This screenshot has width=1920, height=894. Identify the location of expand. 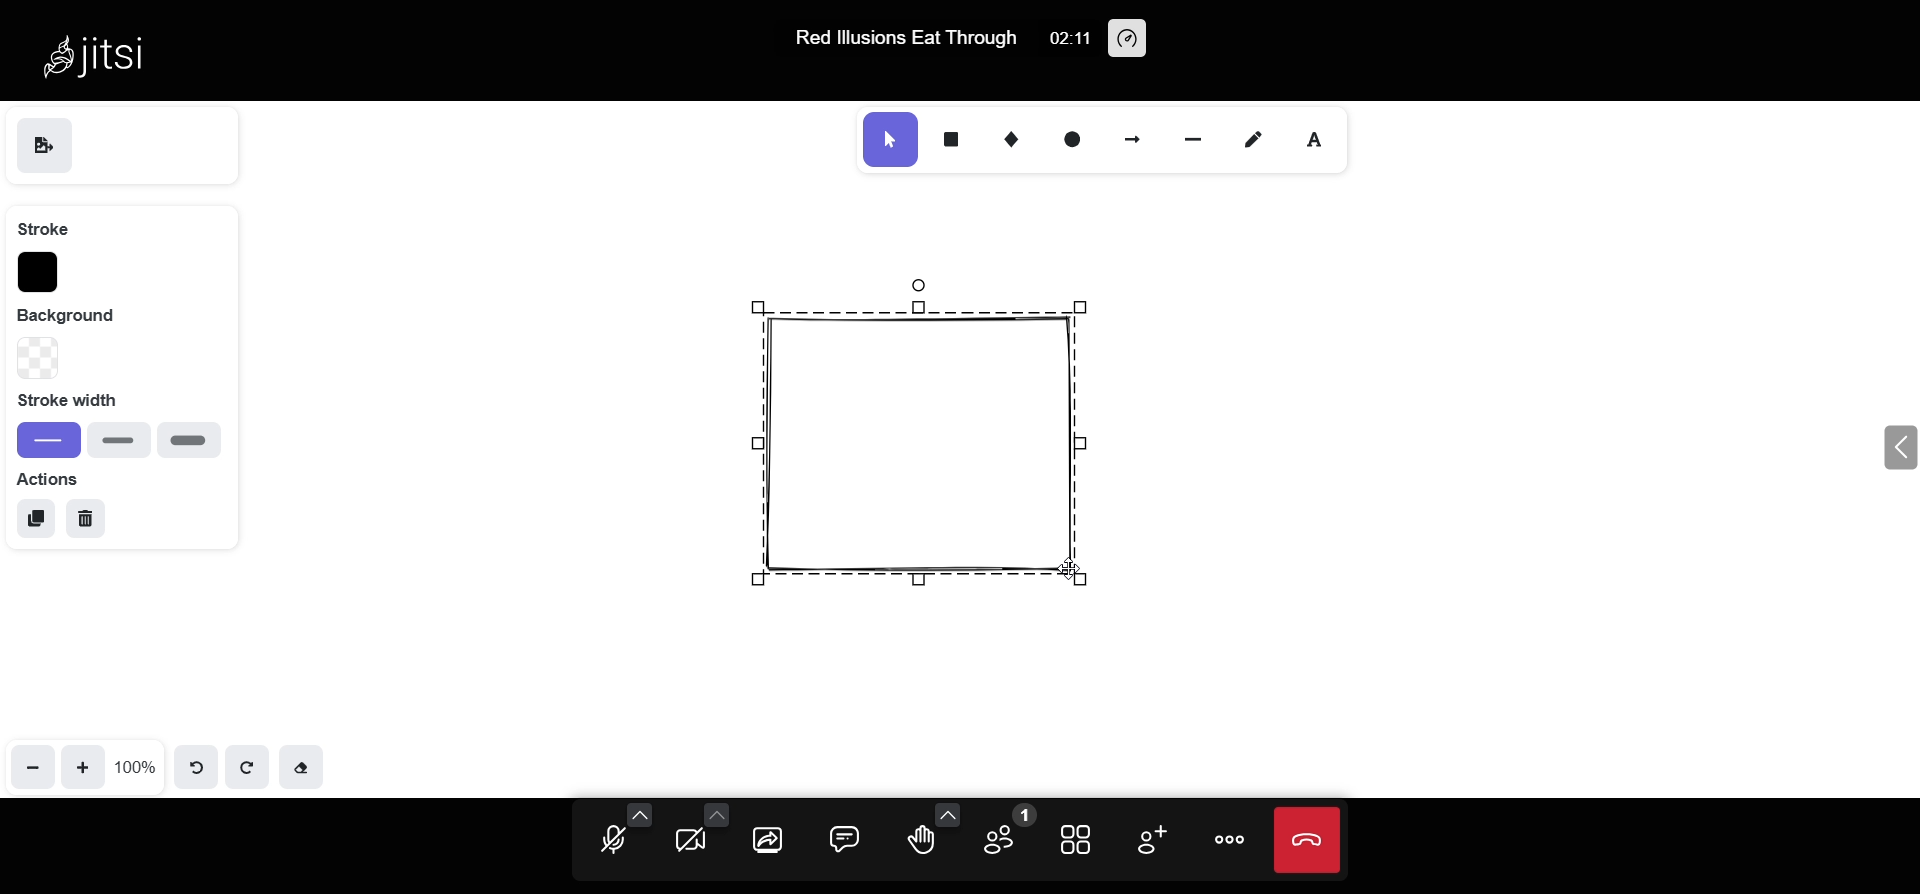
(1895, 450).